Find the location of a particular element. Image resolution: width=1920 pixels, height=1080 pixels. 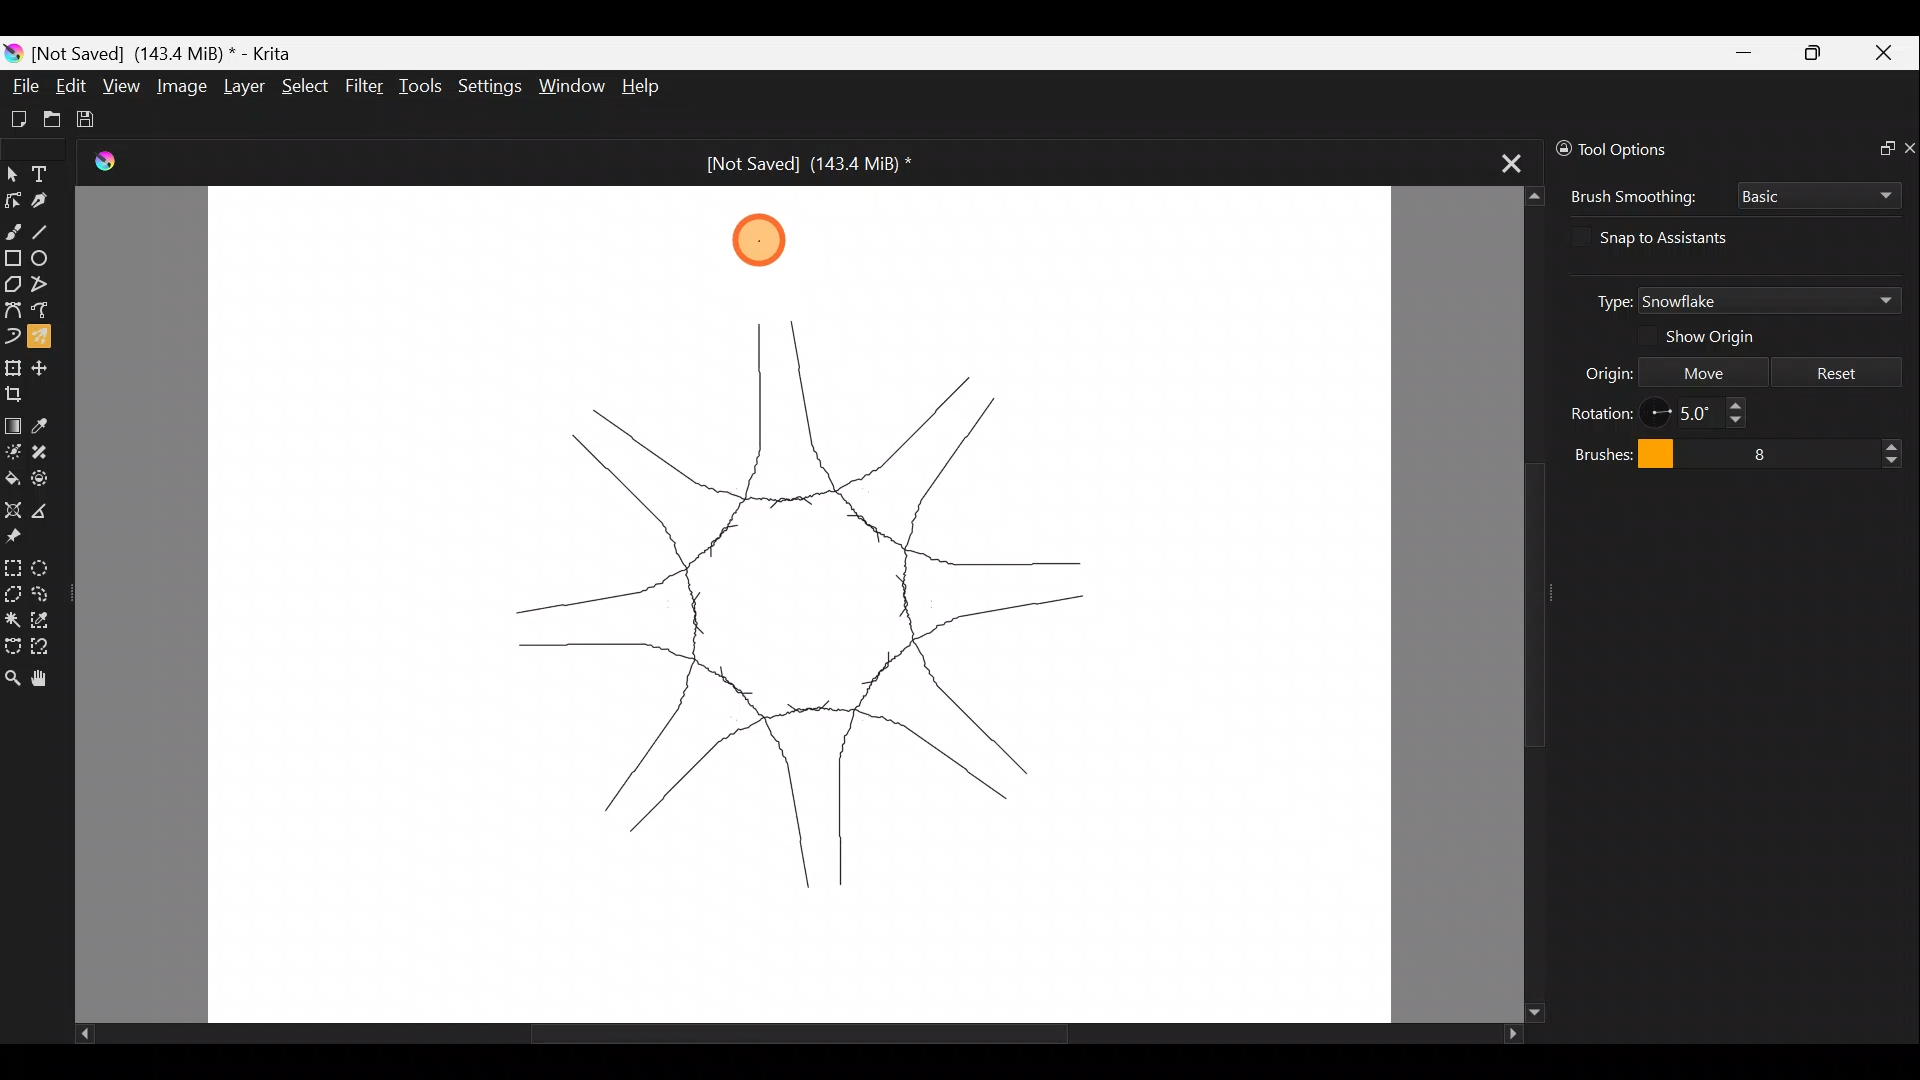

Select is located at coordinates (306, 86).